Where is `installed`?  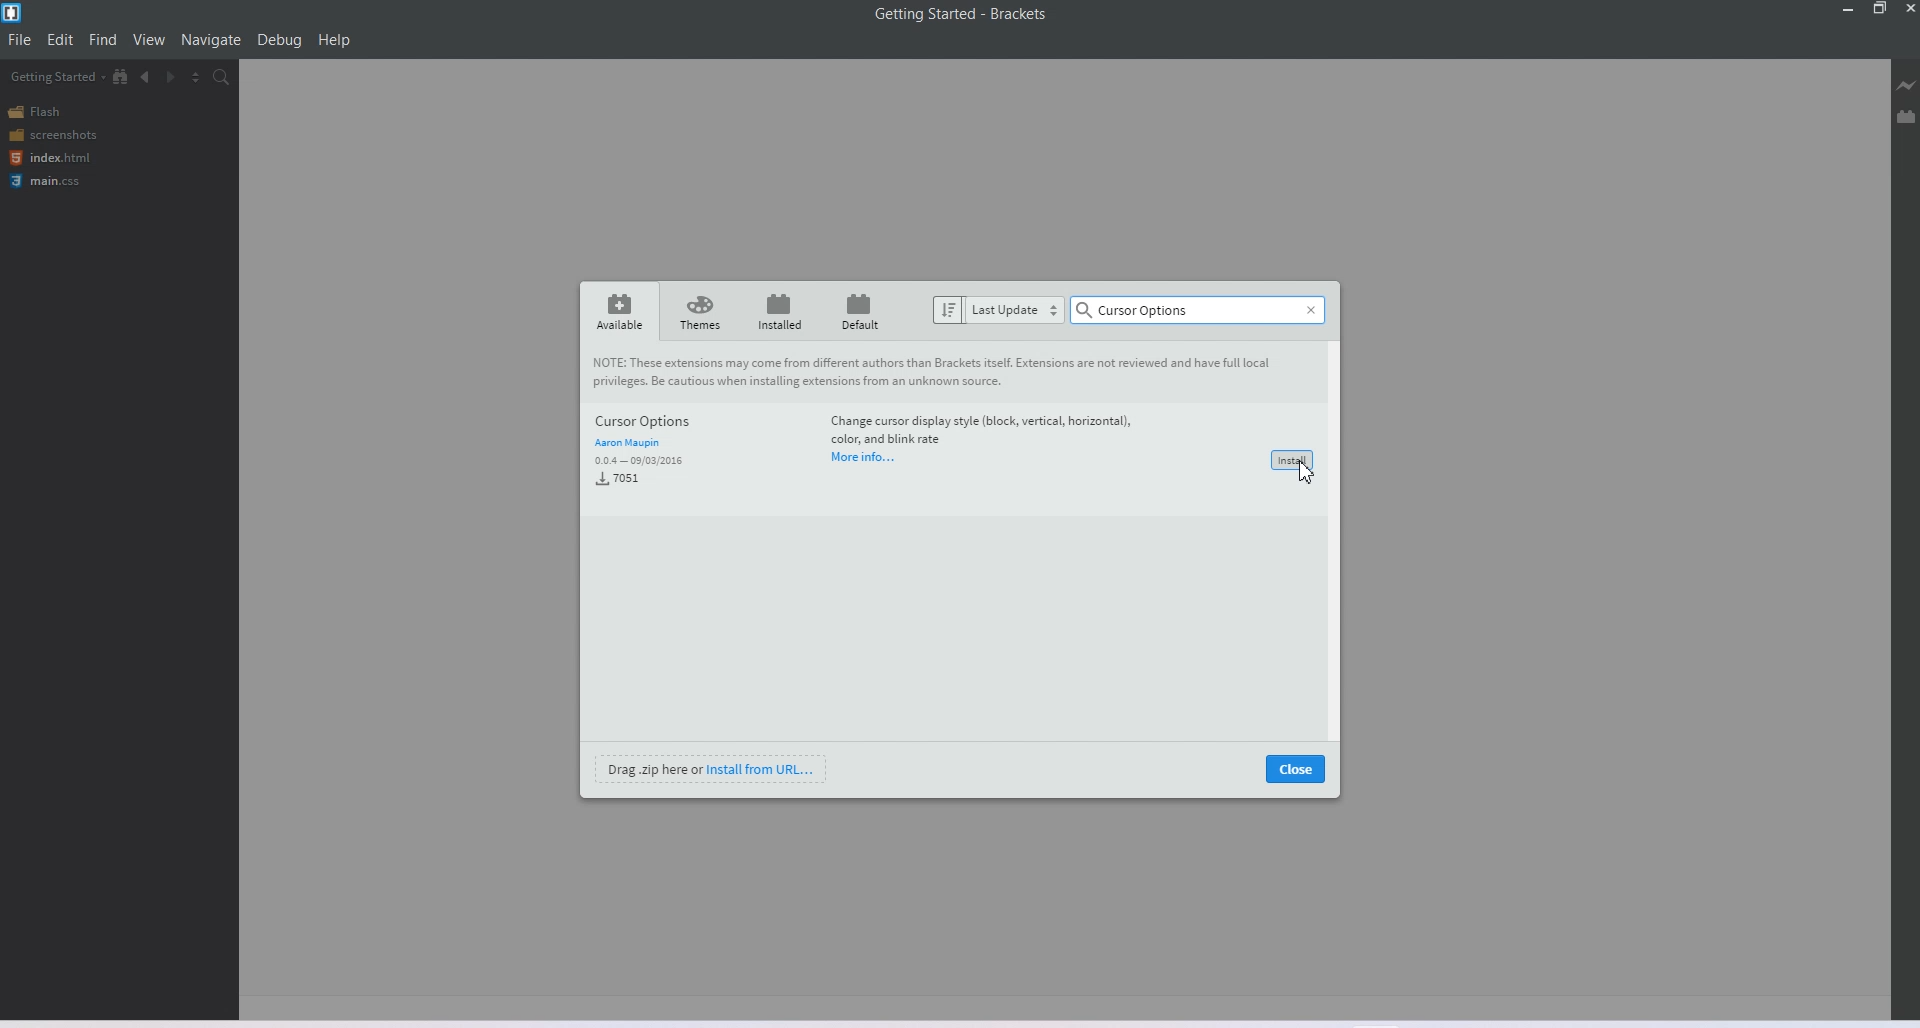
installed is located at coordinates (781, 311).